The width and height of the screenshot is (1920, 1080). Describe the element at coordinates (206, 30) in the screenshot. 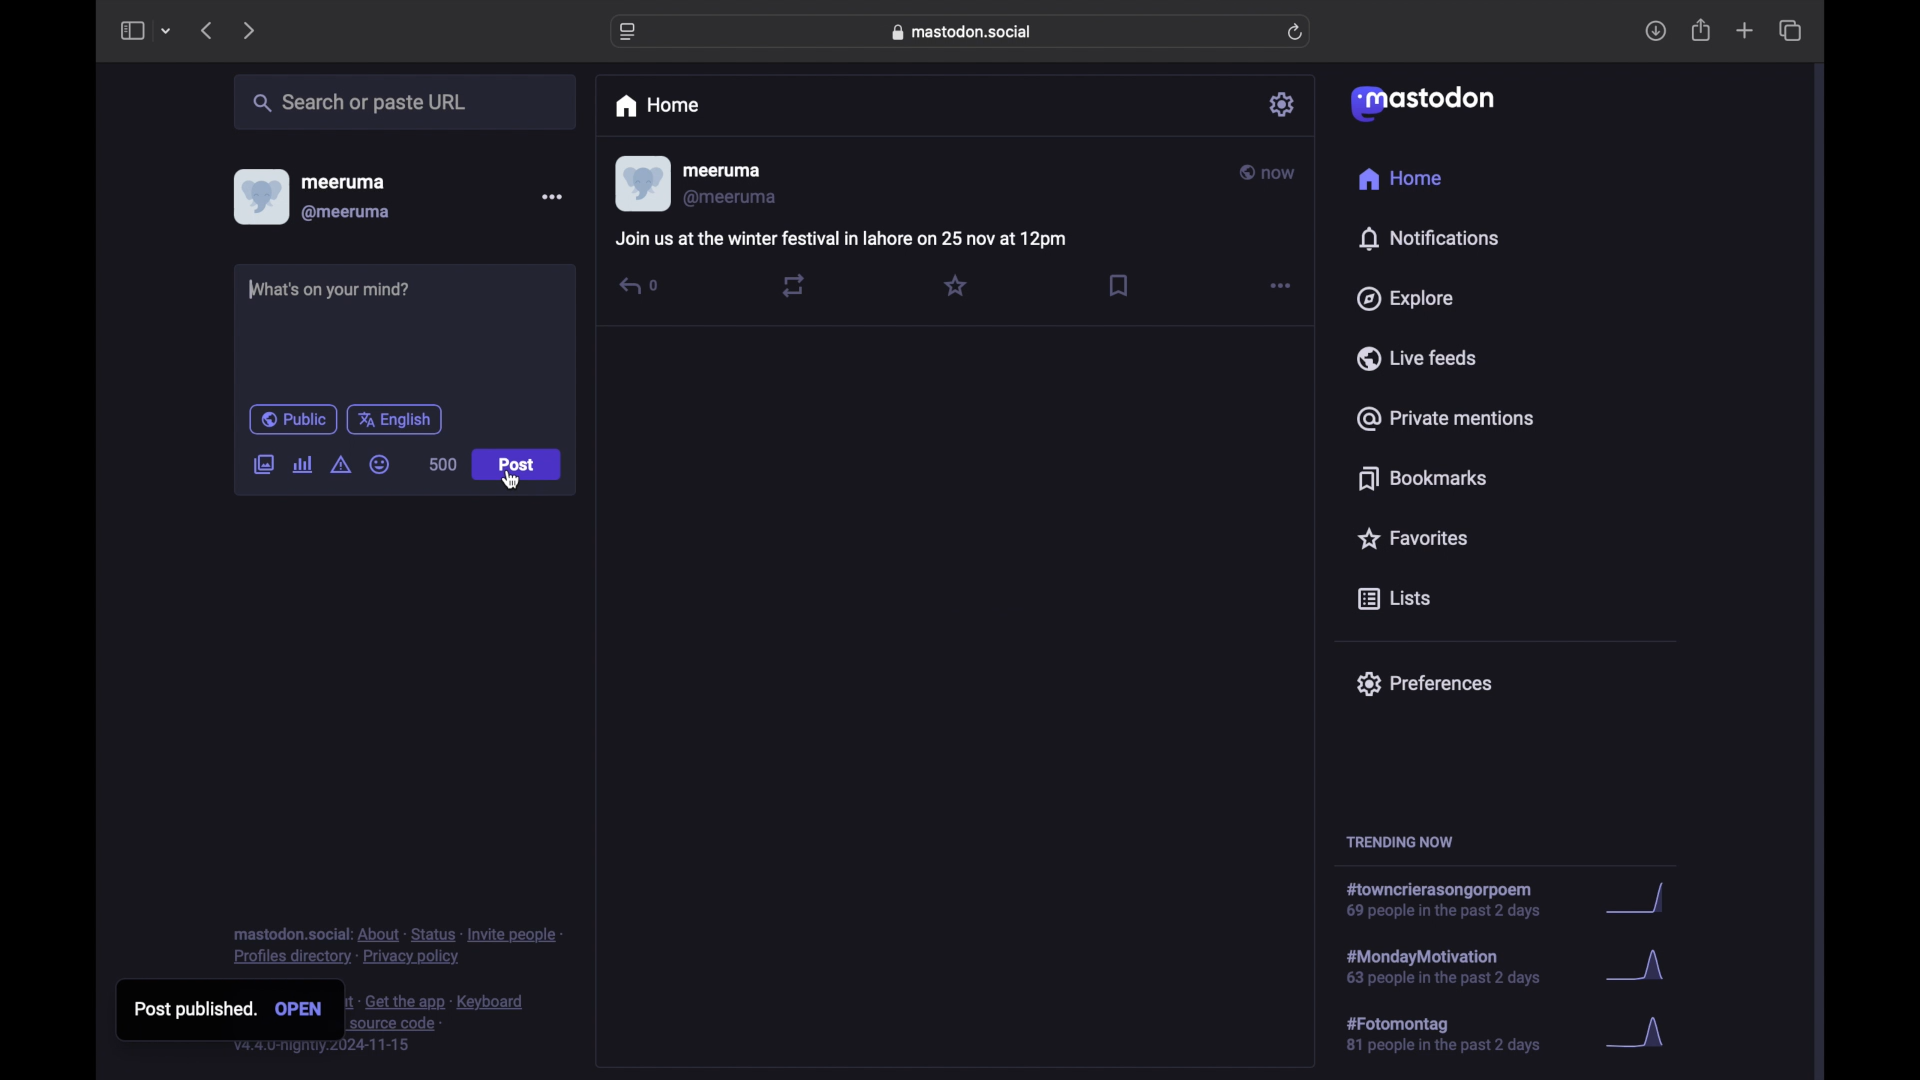

I see `previous` at that location.